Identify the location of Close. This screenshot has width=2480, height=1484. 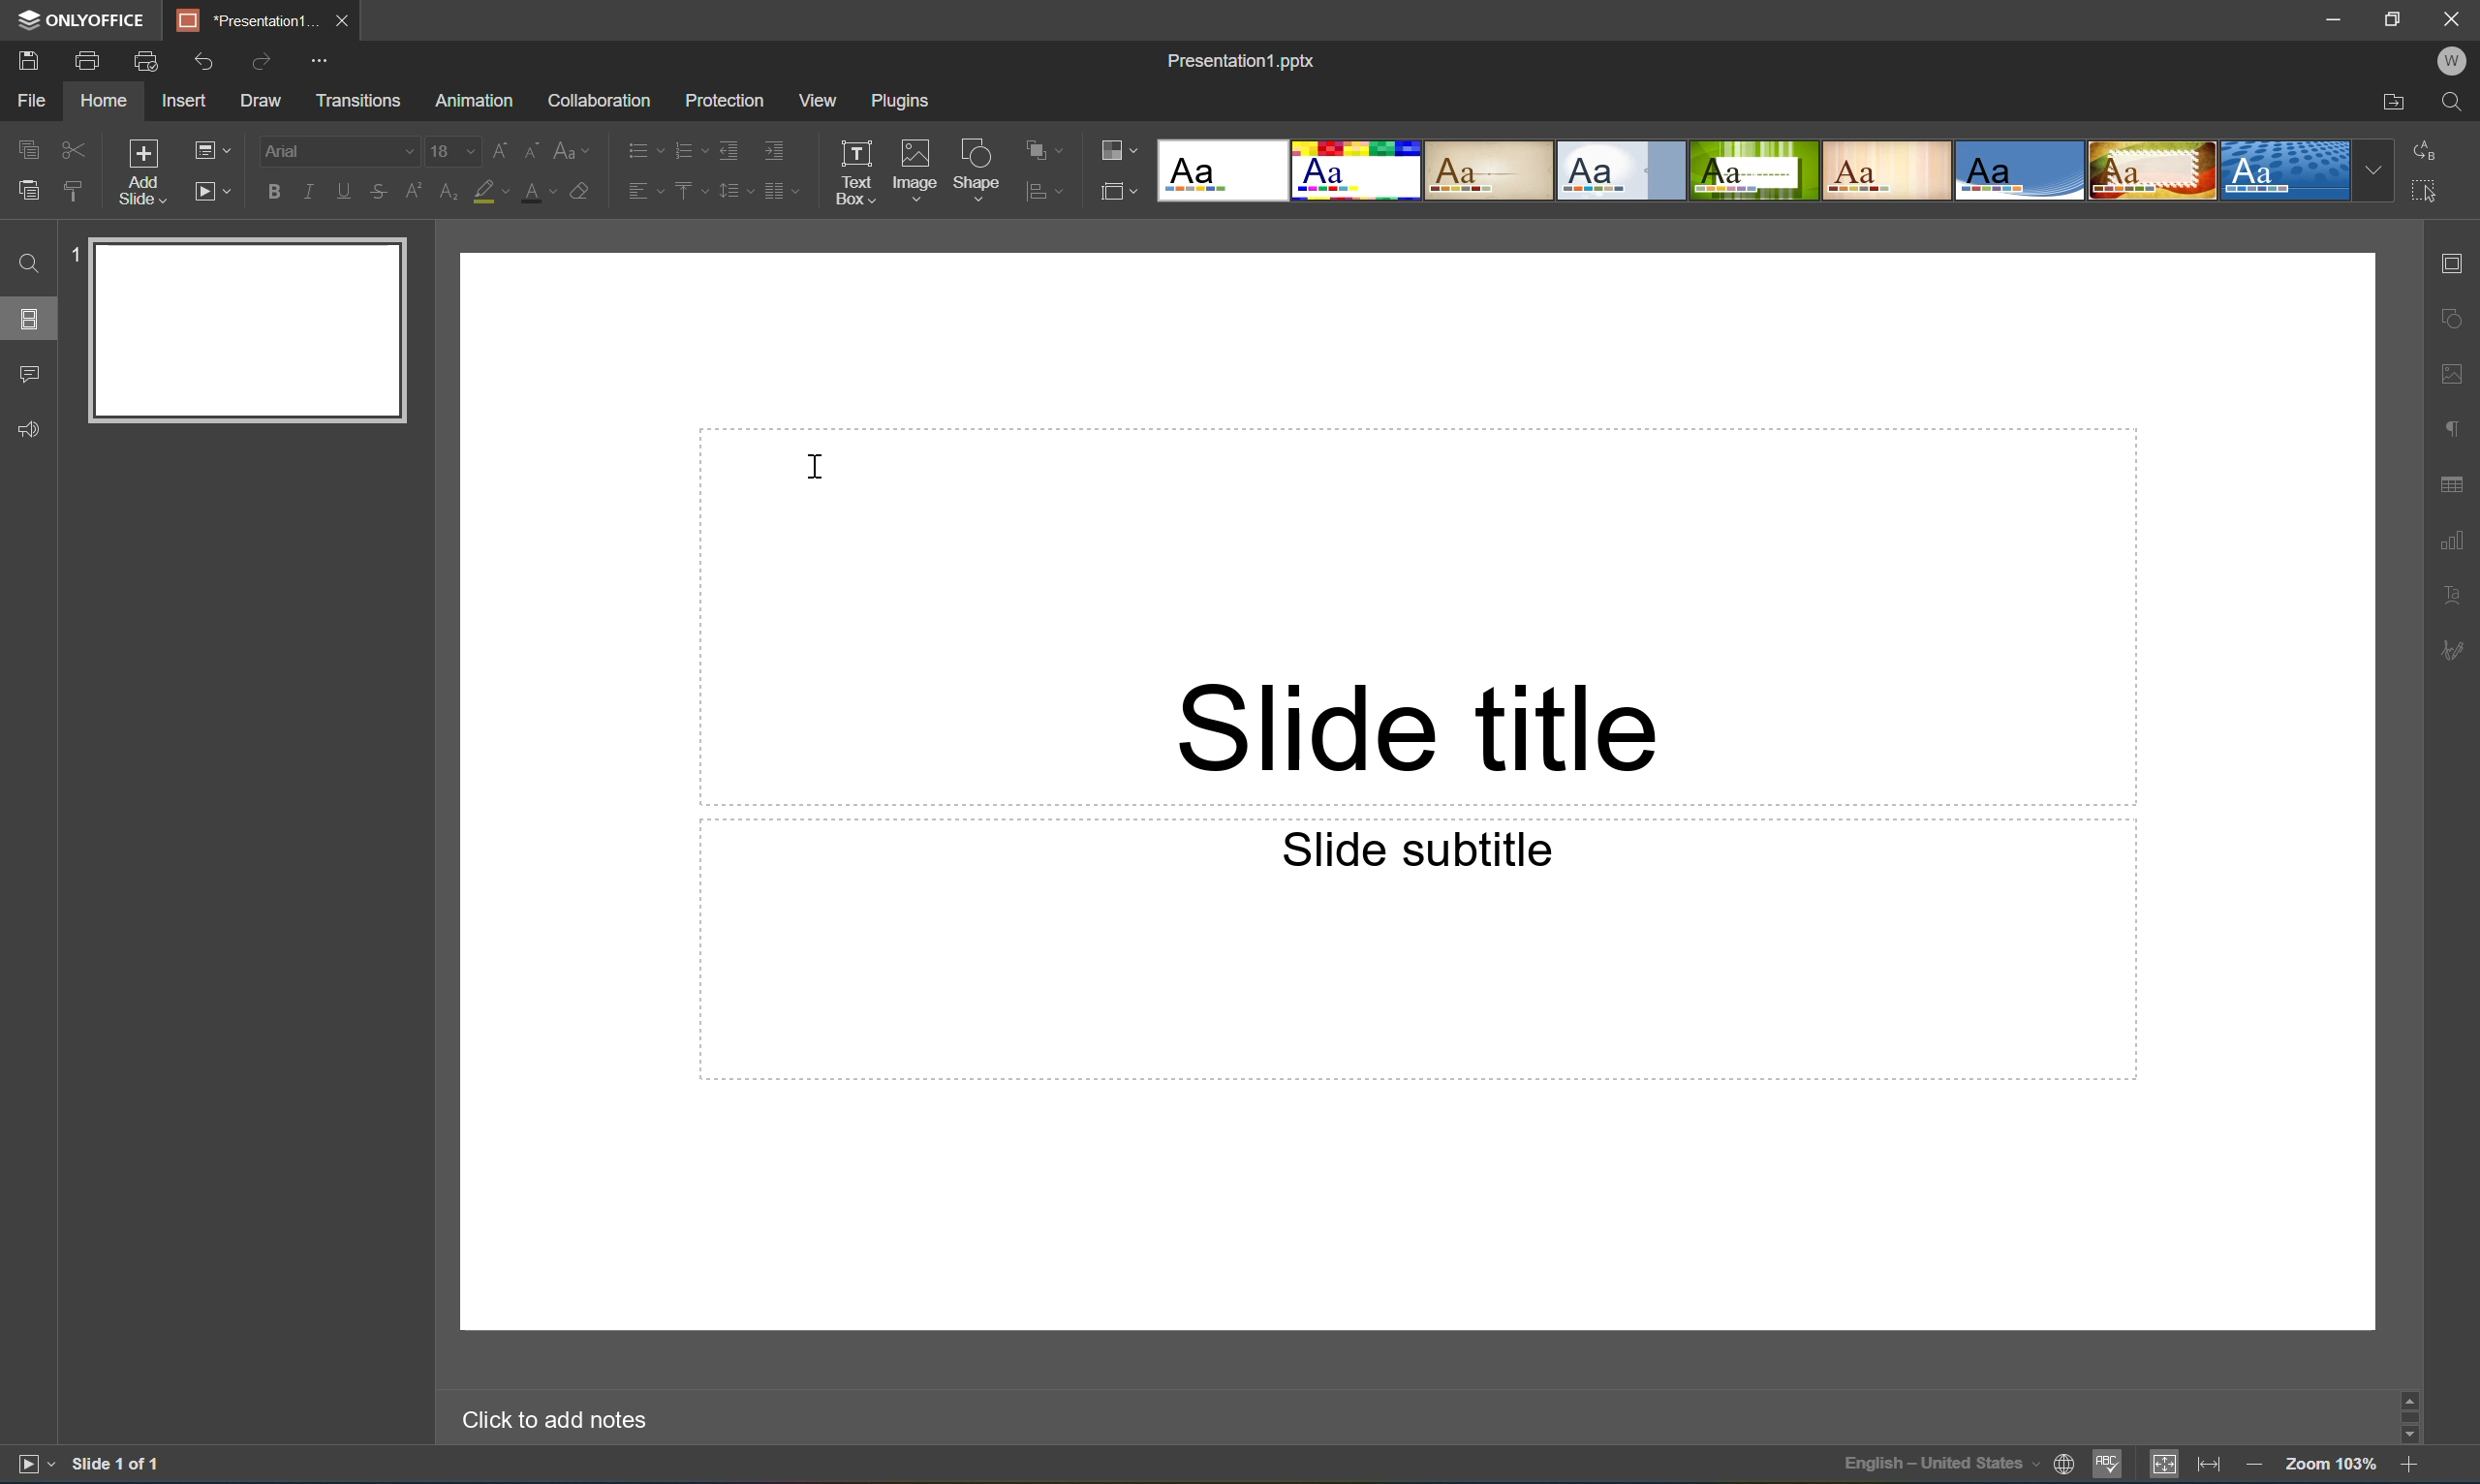
(348, 21).